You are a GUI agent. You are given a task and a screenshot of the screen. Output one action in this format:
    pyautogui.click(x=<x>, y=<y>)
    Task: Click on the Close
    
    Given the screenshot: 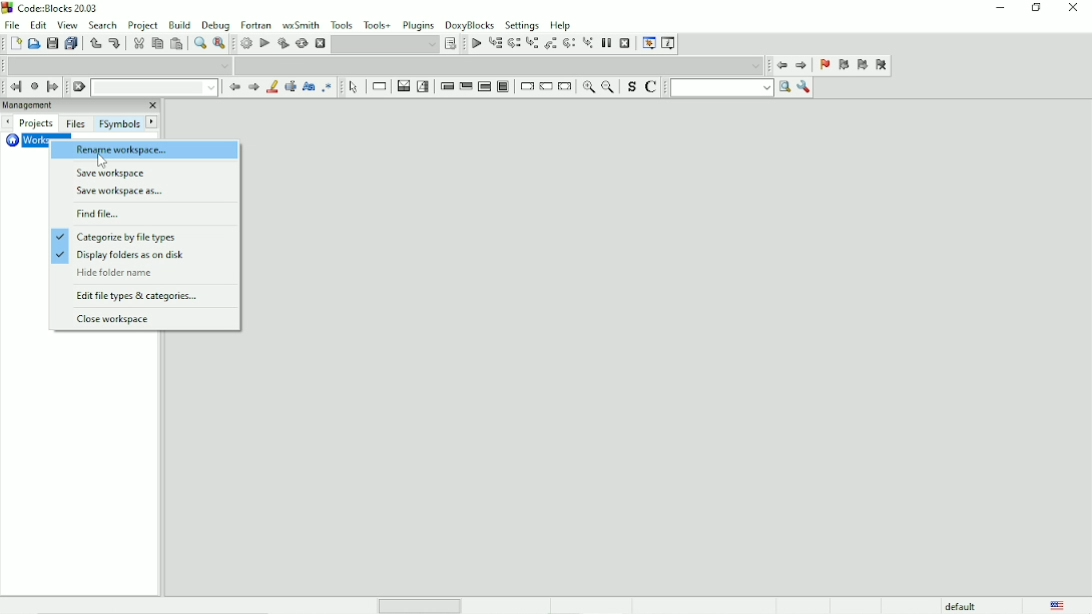 What is the action you would take?
    pyautogui.click(x=1075, y=8)
    